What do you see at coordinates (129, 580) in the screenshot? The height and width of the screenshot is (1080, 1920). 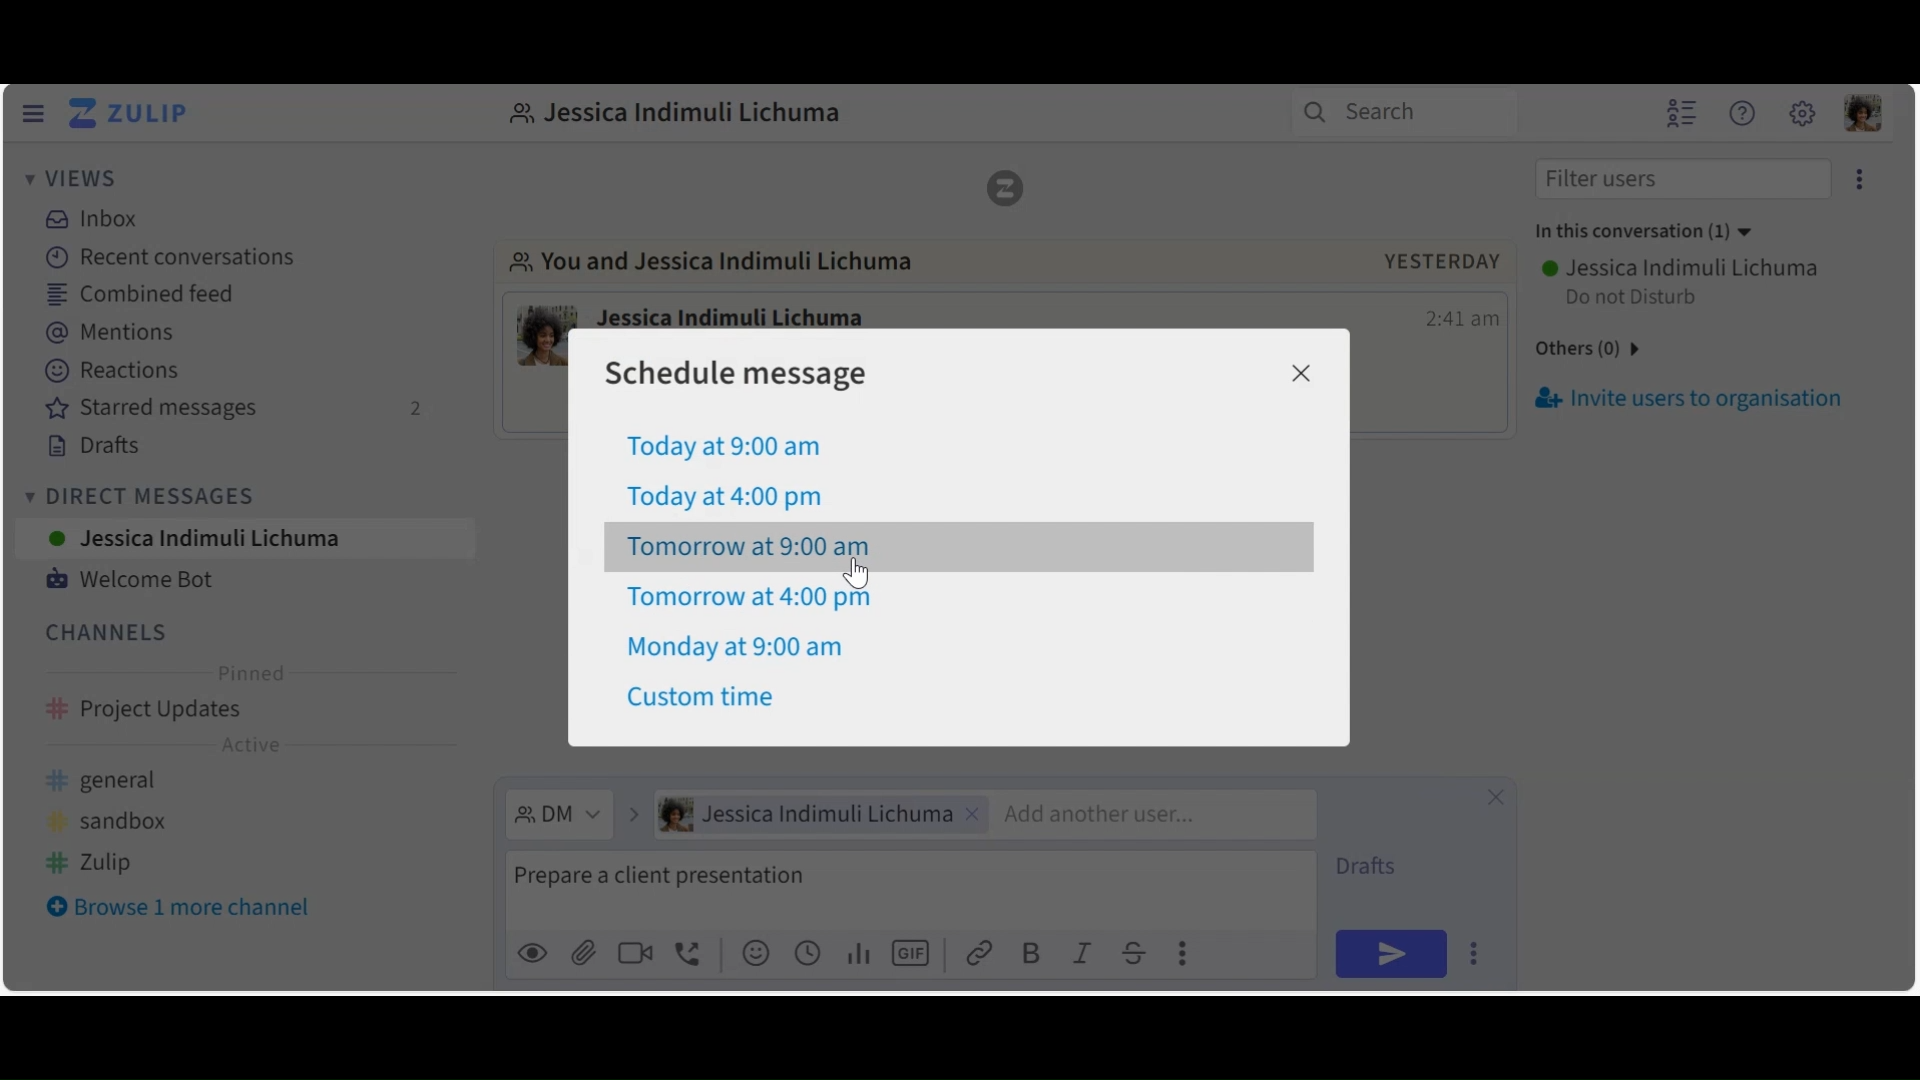 I see `Welcome Bot` at bounding box center [129, 580].